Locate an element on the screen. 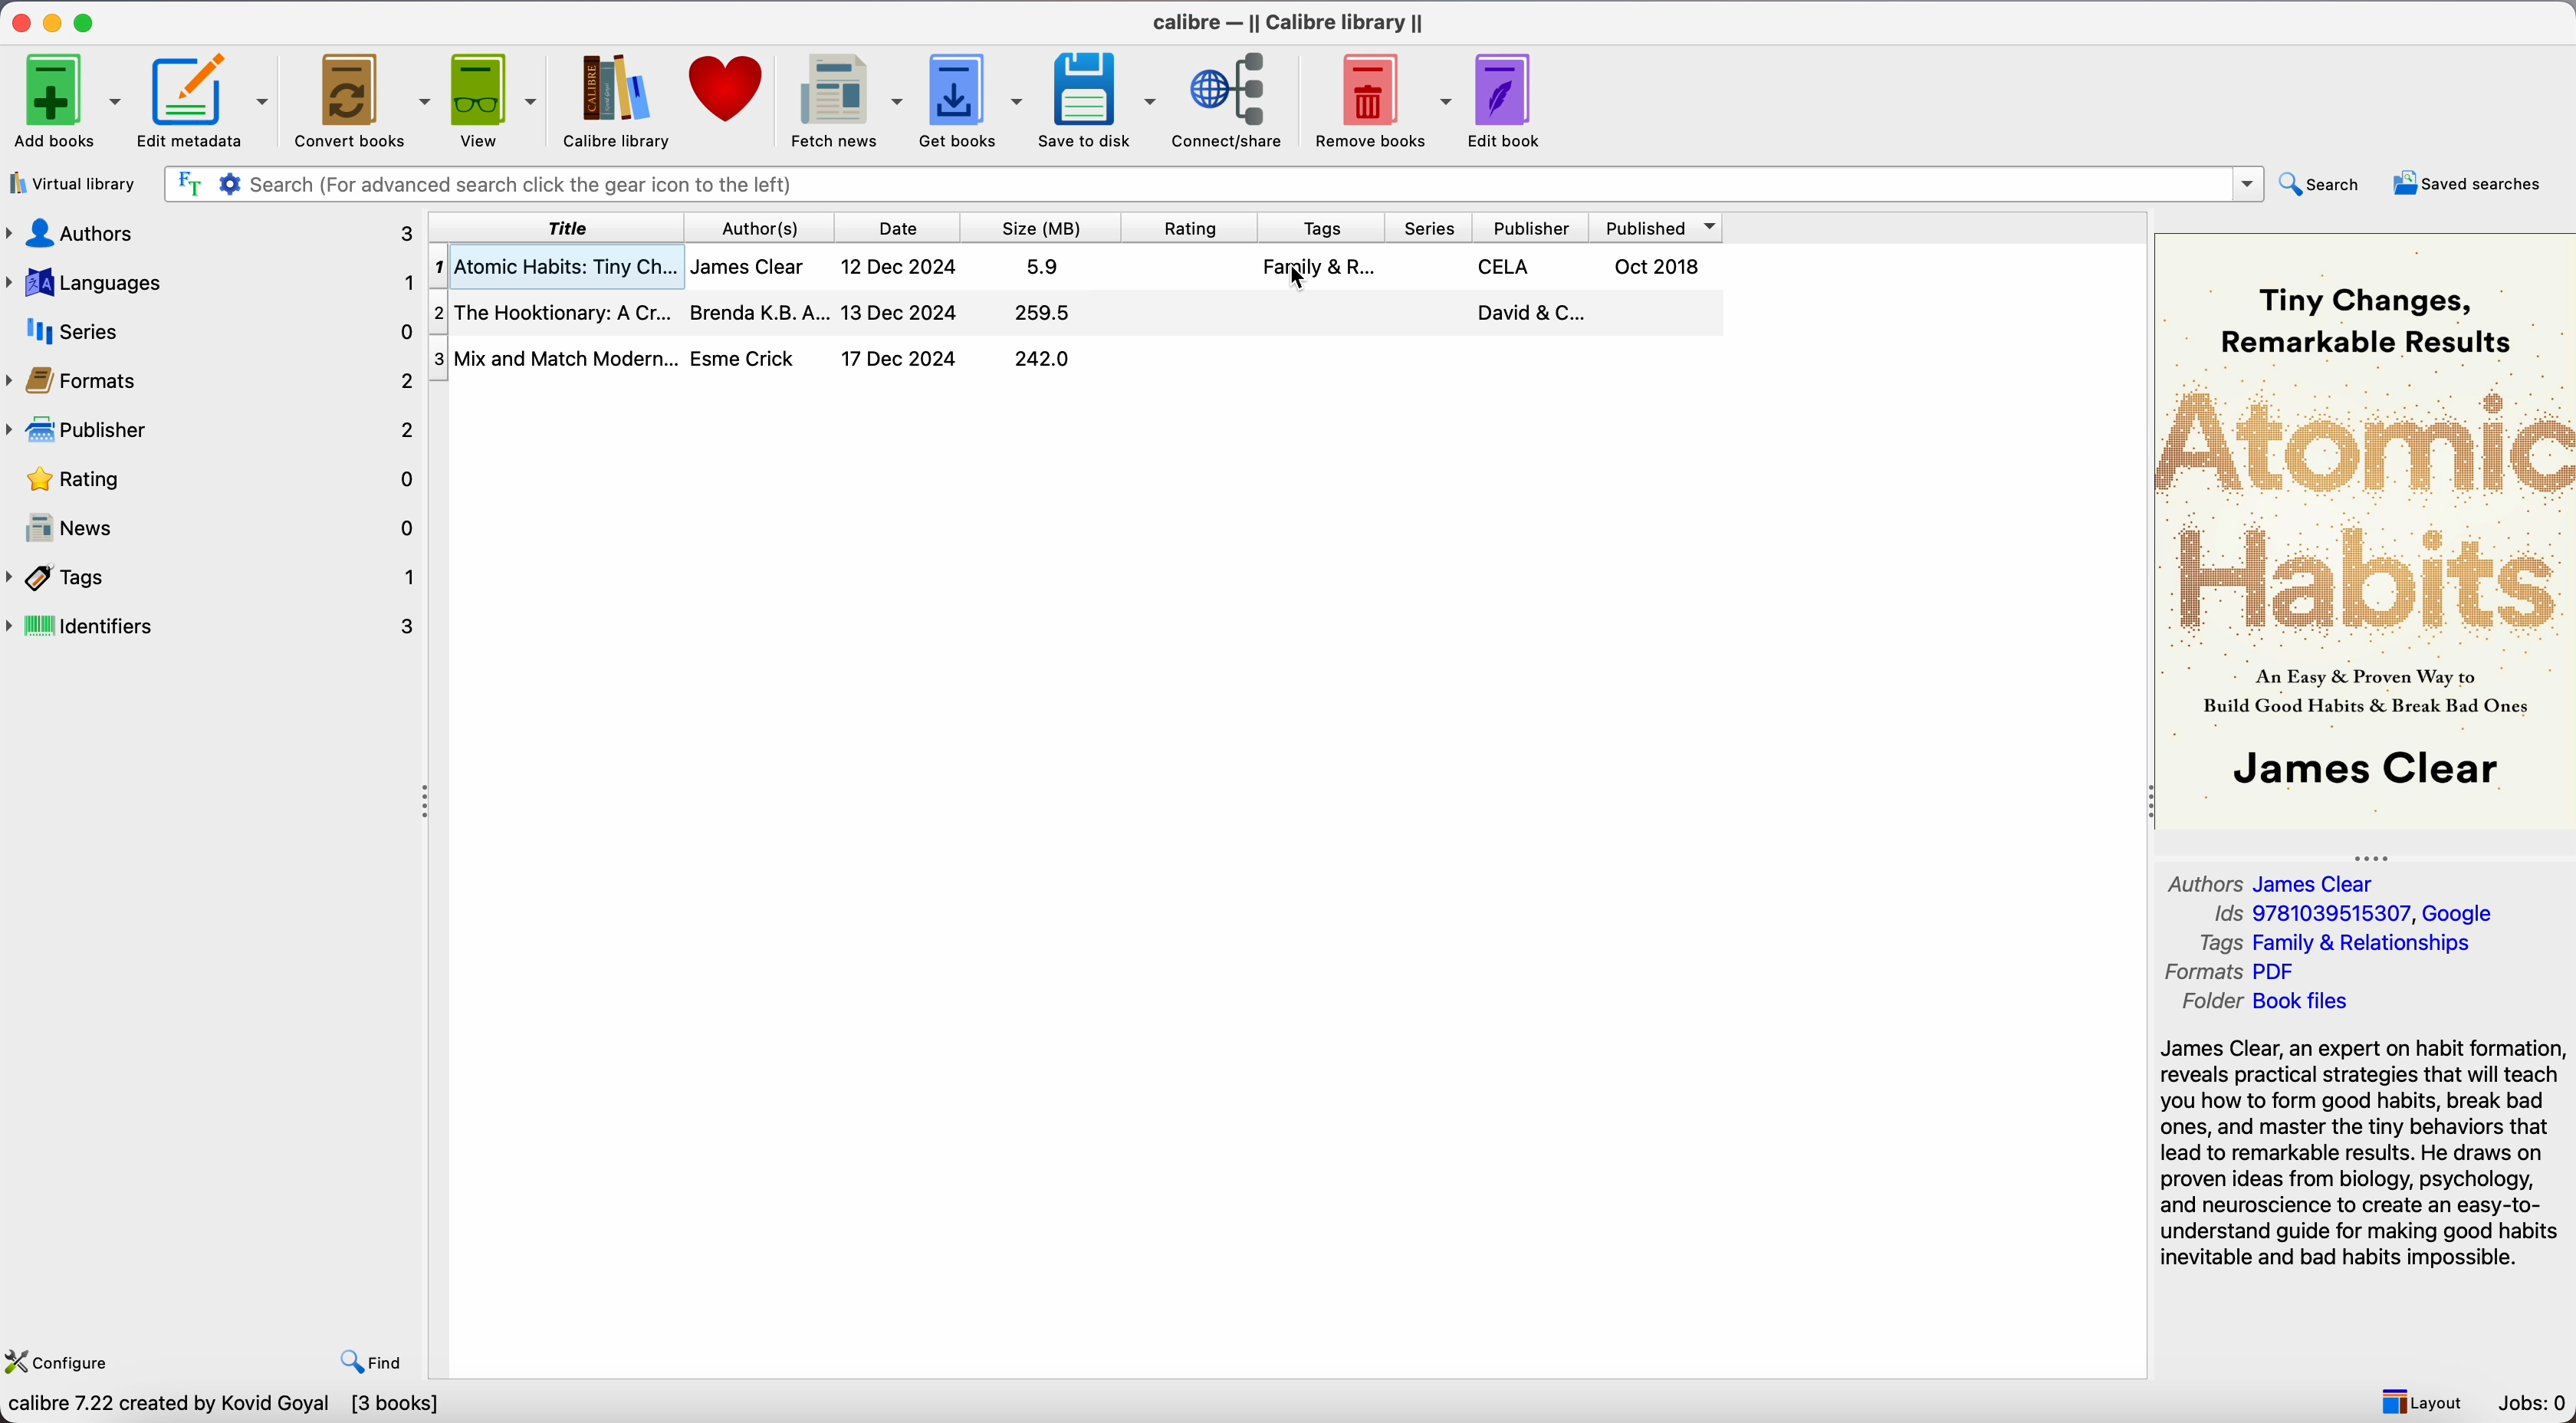 The height and width of the screenshot is (1423, 2576). identifiers is located at coordinates (213, 626).